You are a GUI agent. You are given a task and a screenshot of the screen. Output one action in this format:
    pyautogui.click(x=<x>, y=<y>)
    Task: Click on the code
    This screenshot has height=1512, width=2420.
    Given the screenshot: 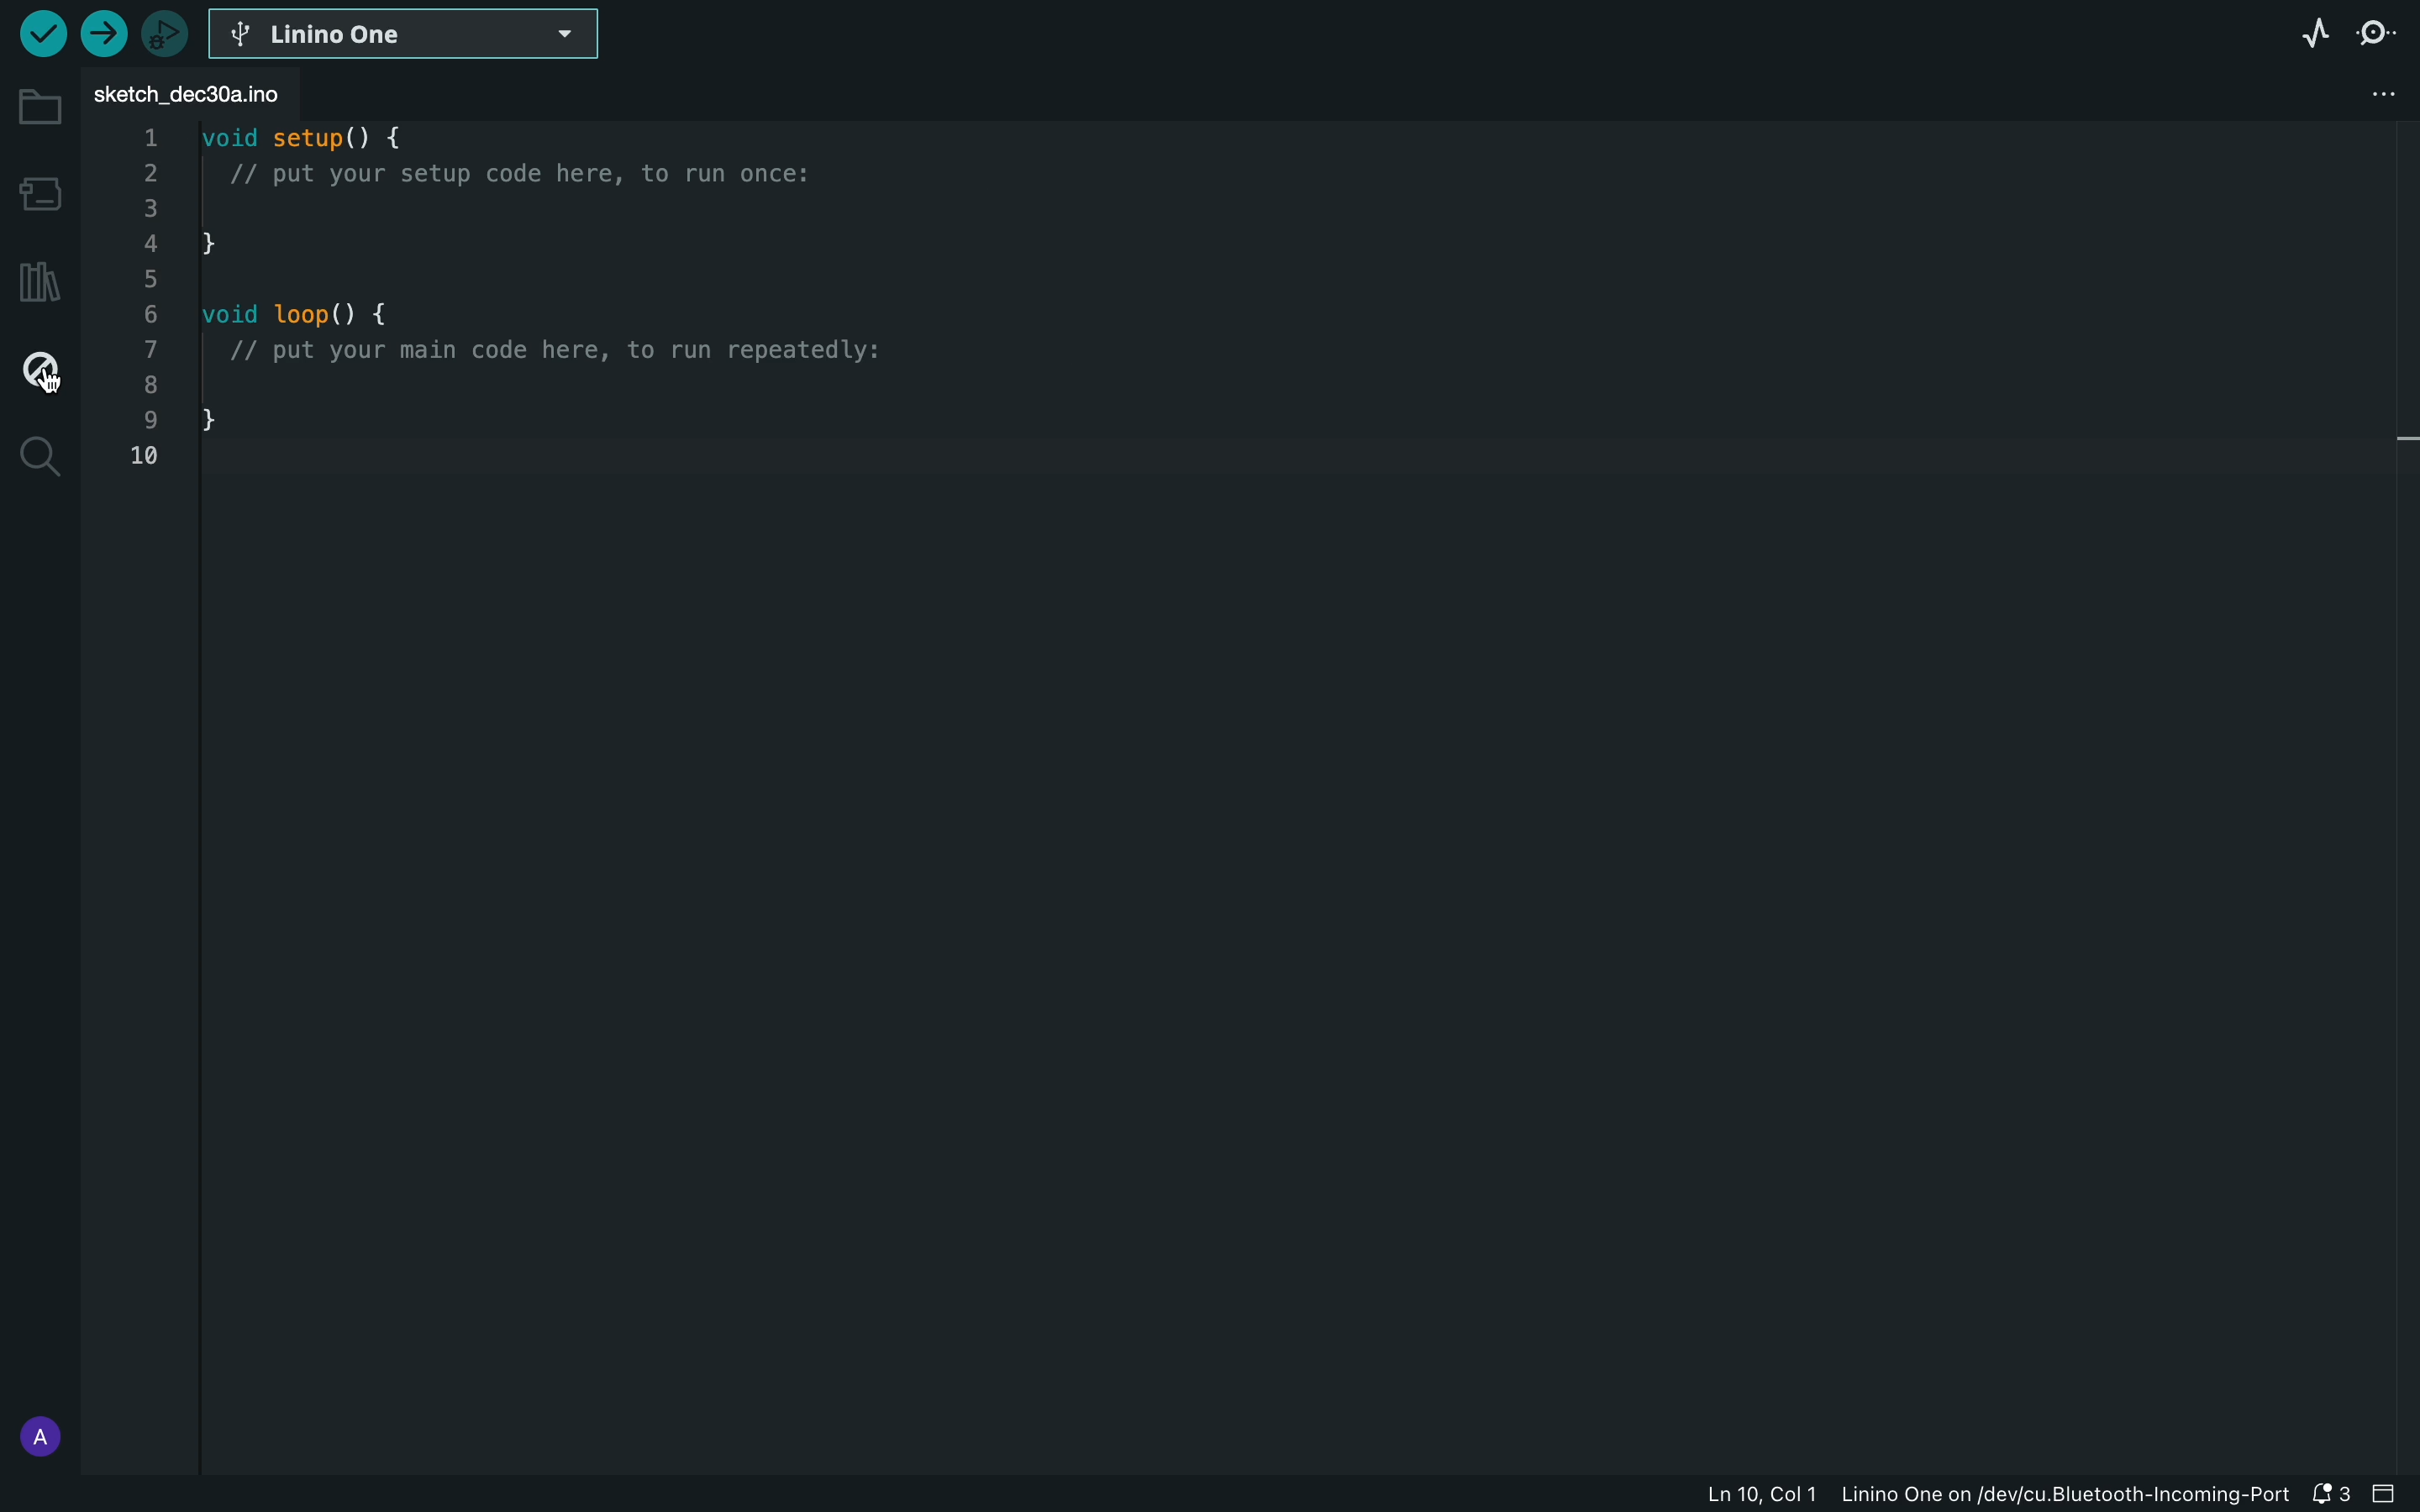 What is the action you would take?
    pyautogui.click(x=548, y=309)
    